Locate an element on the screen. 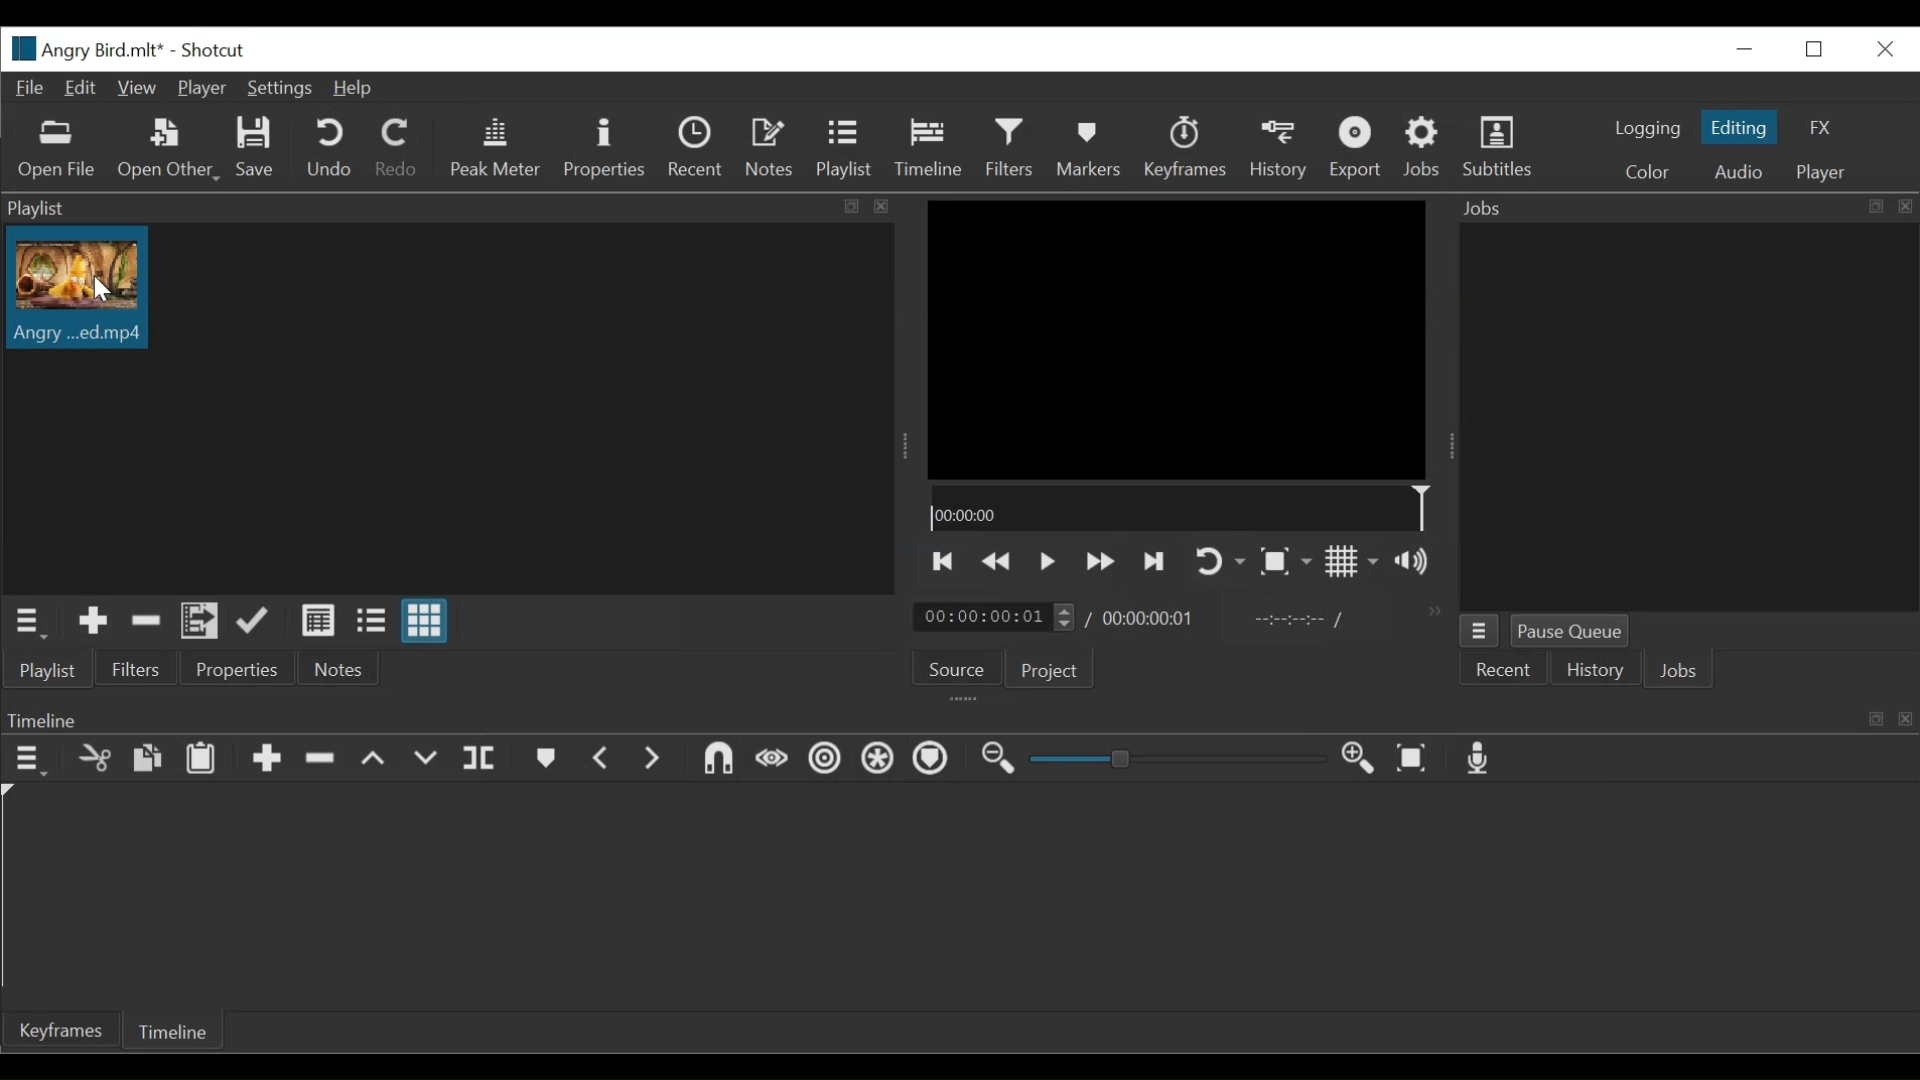 The image size is (1920, 1080). Toggle Zoom is located at coordinates (1283, 562).